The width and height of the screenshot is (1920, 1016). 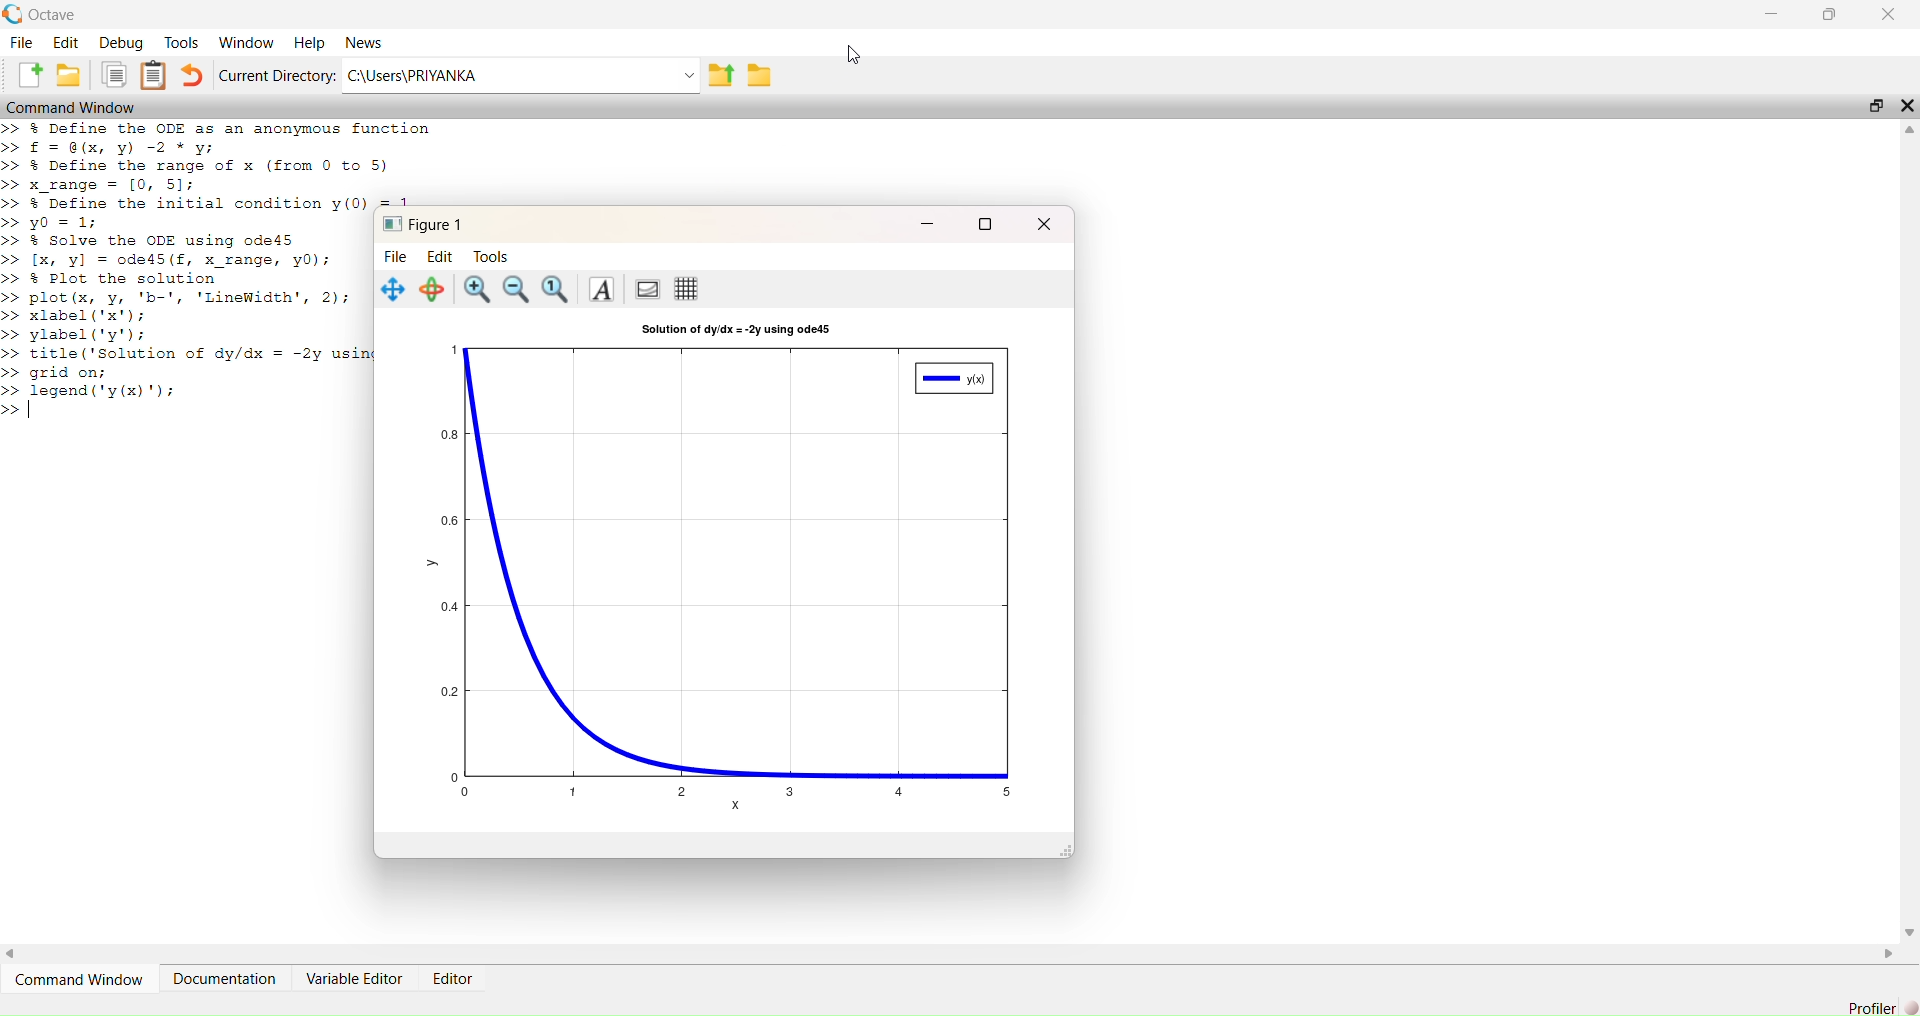 I want to click on Toggle current axes visibility, so click(x=648, y=287).